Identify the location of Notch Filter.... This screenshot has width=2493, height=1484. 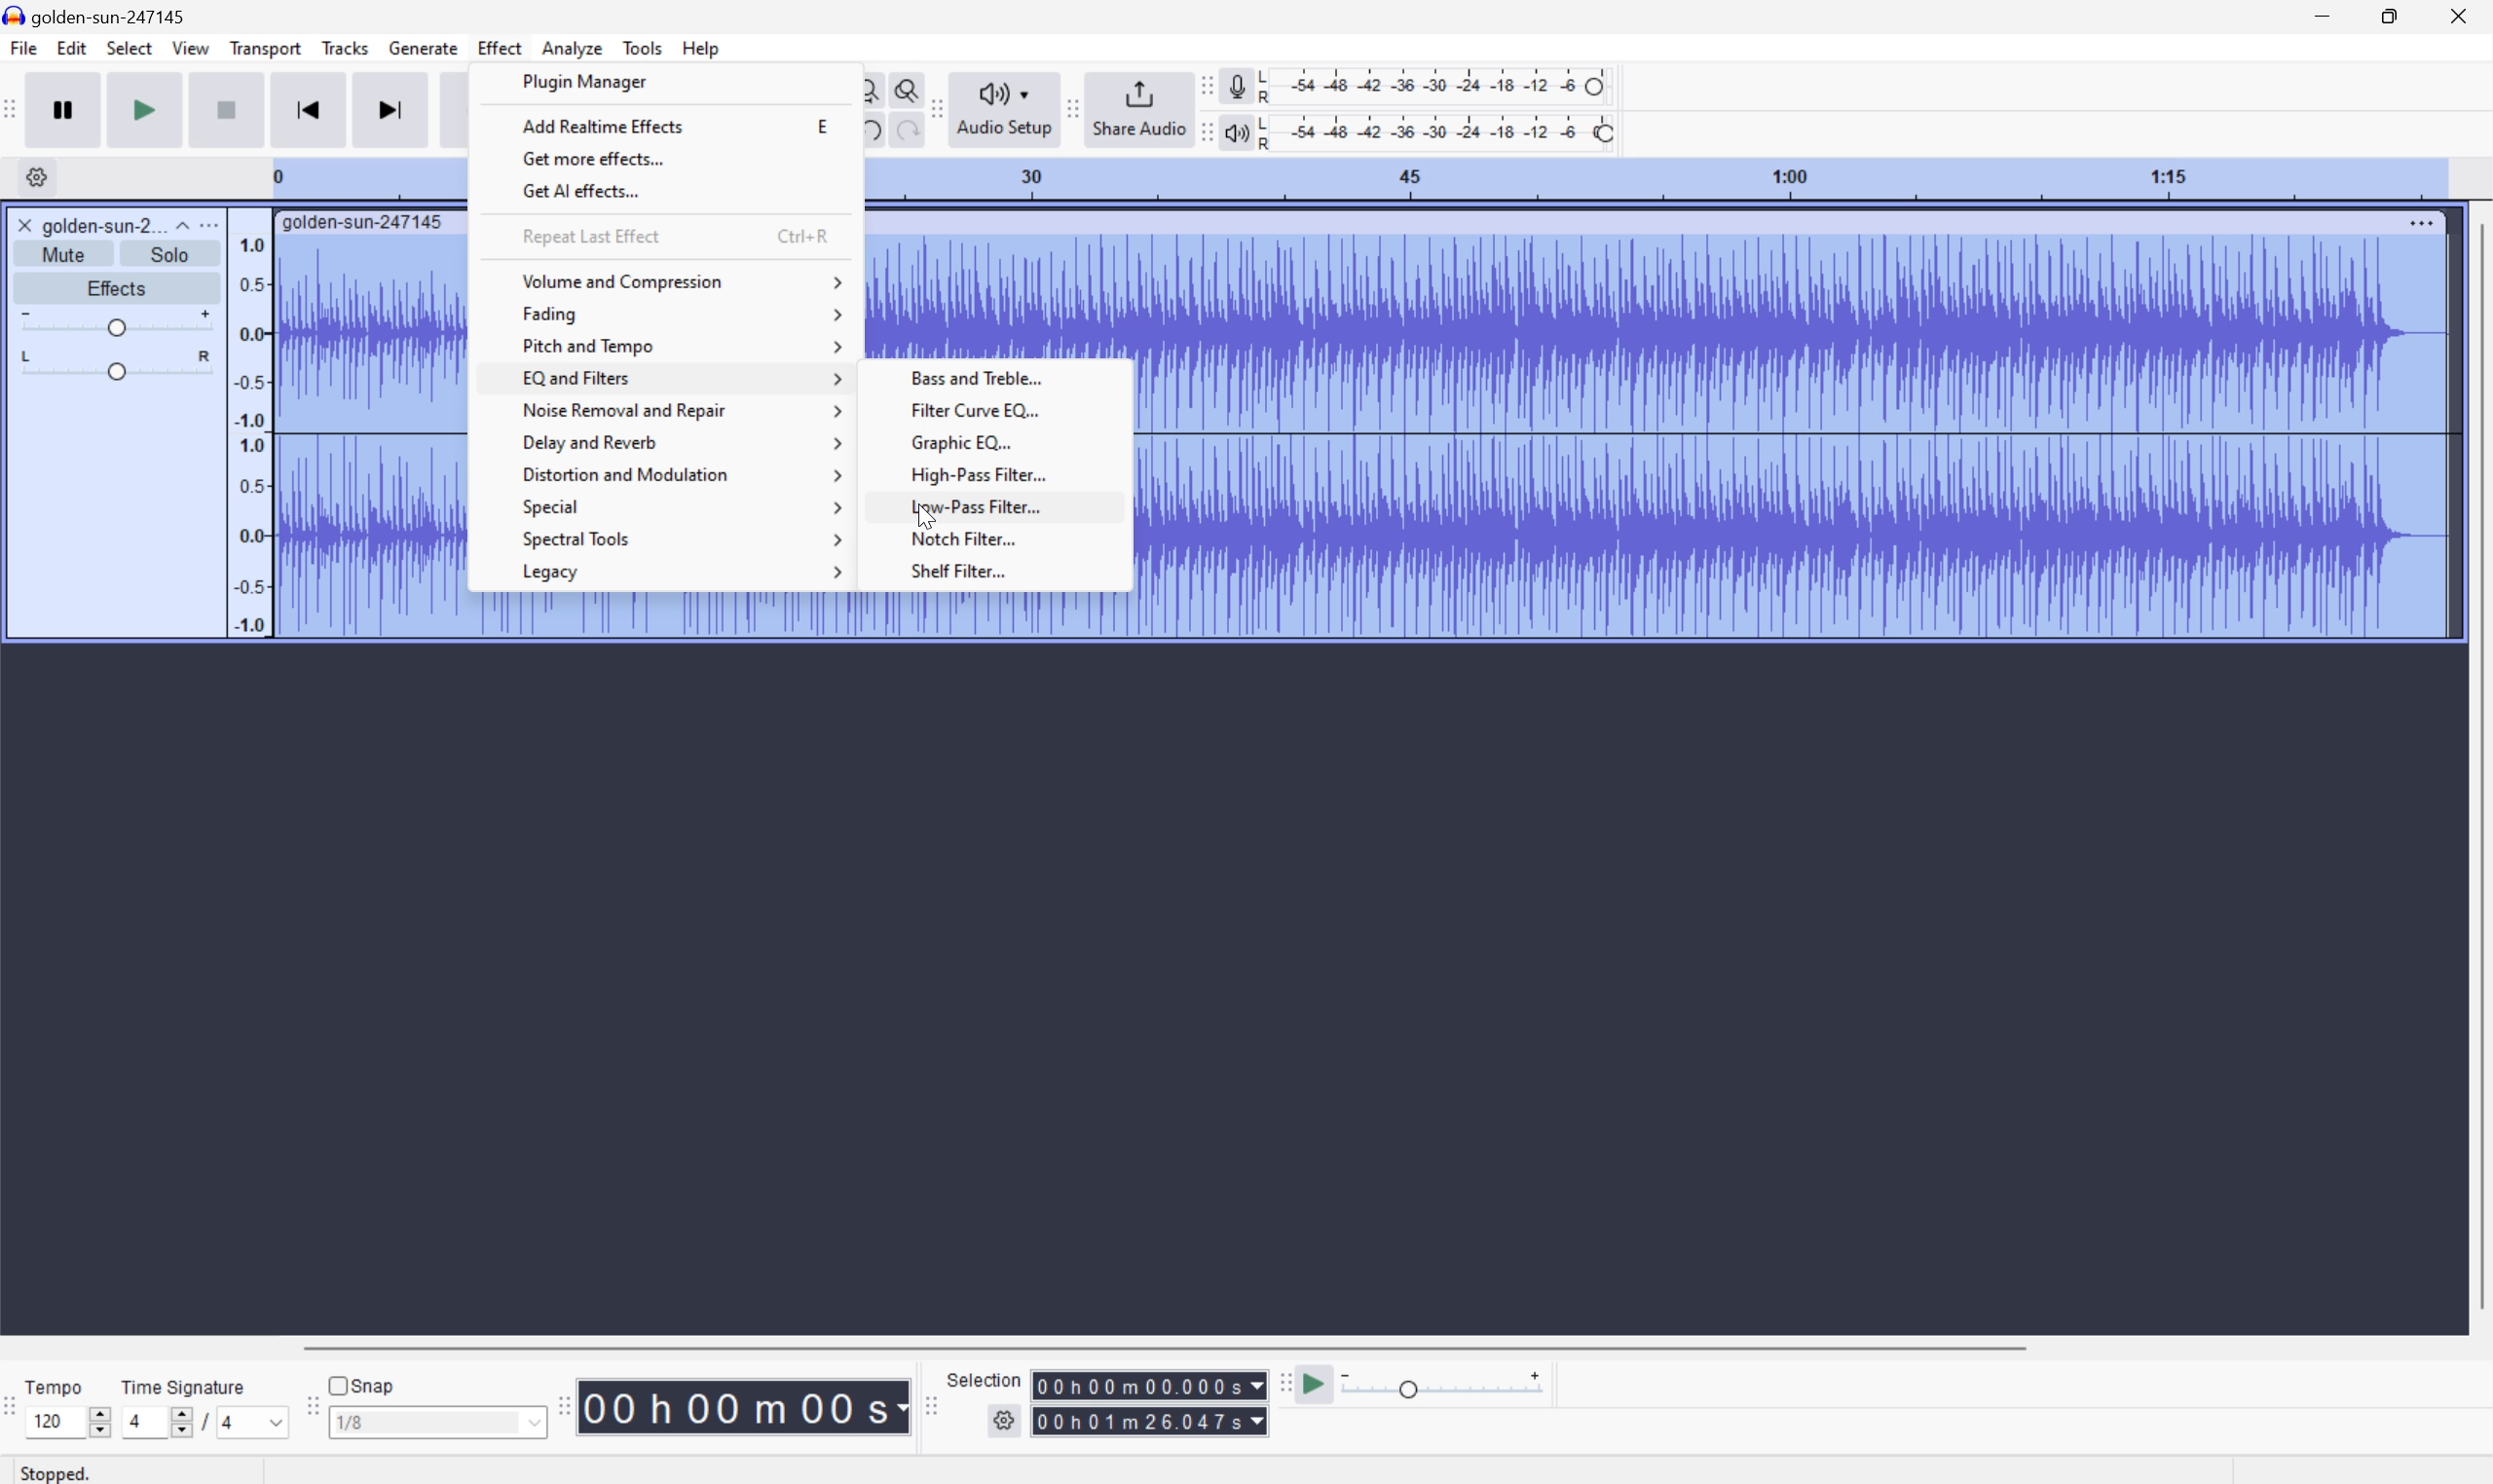
(1011, 538).